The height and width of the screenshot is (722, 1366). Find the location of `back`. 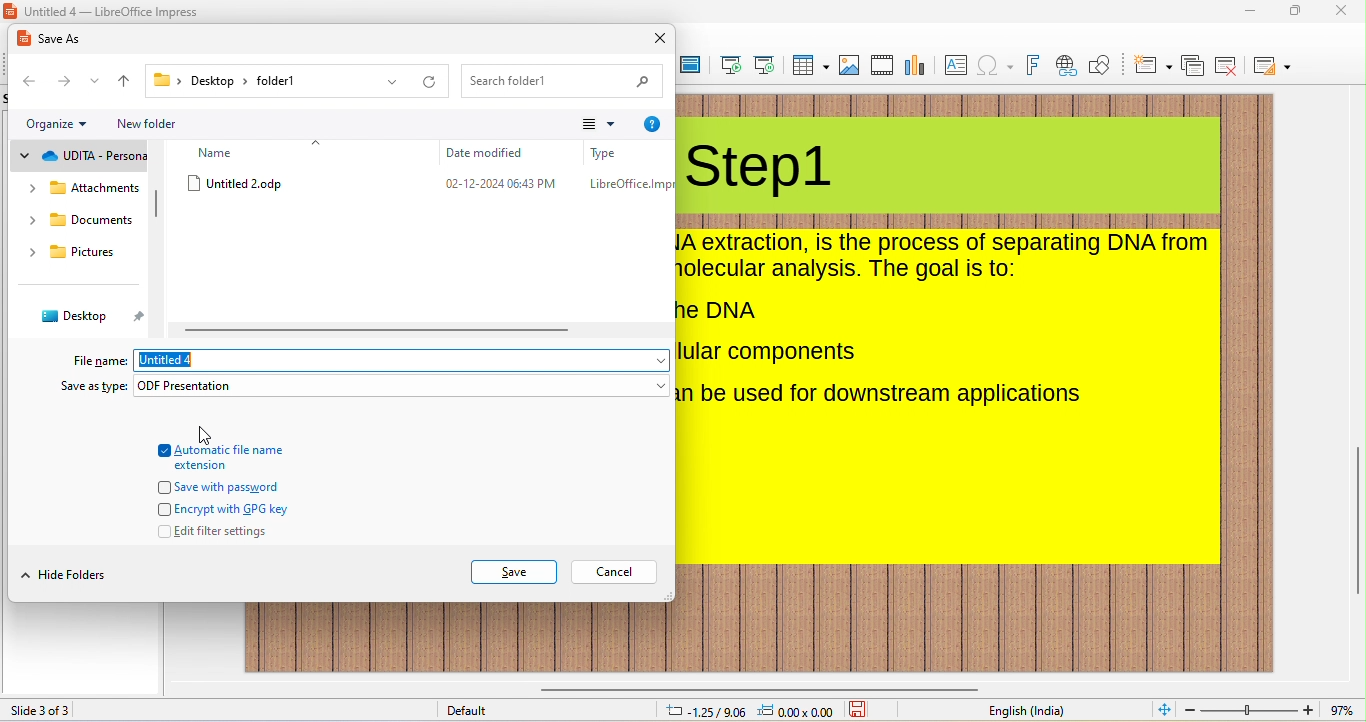

back is located at coordinates (32, 80).